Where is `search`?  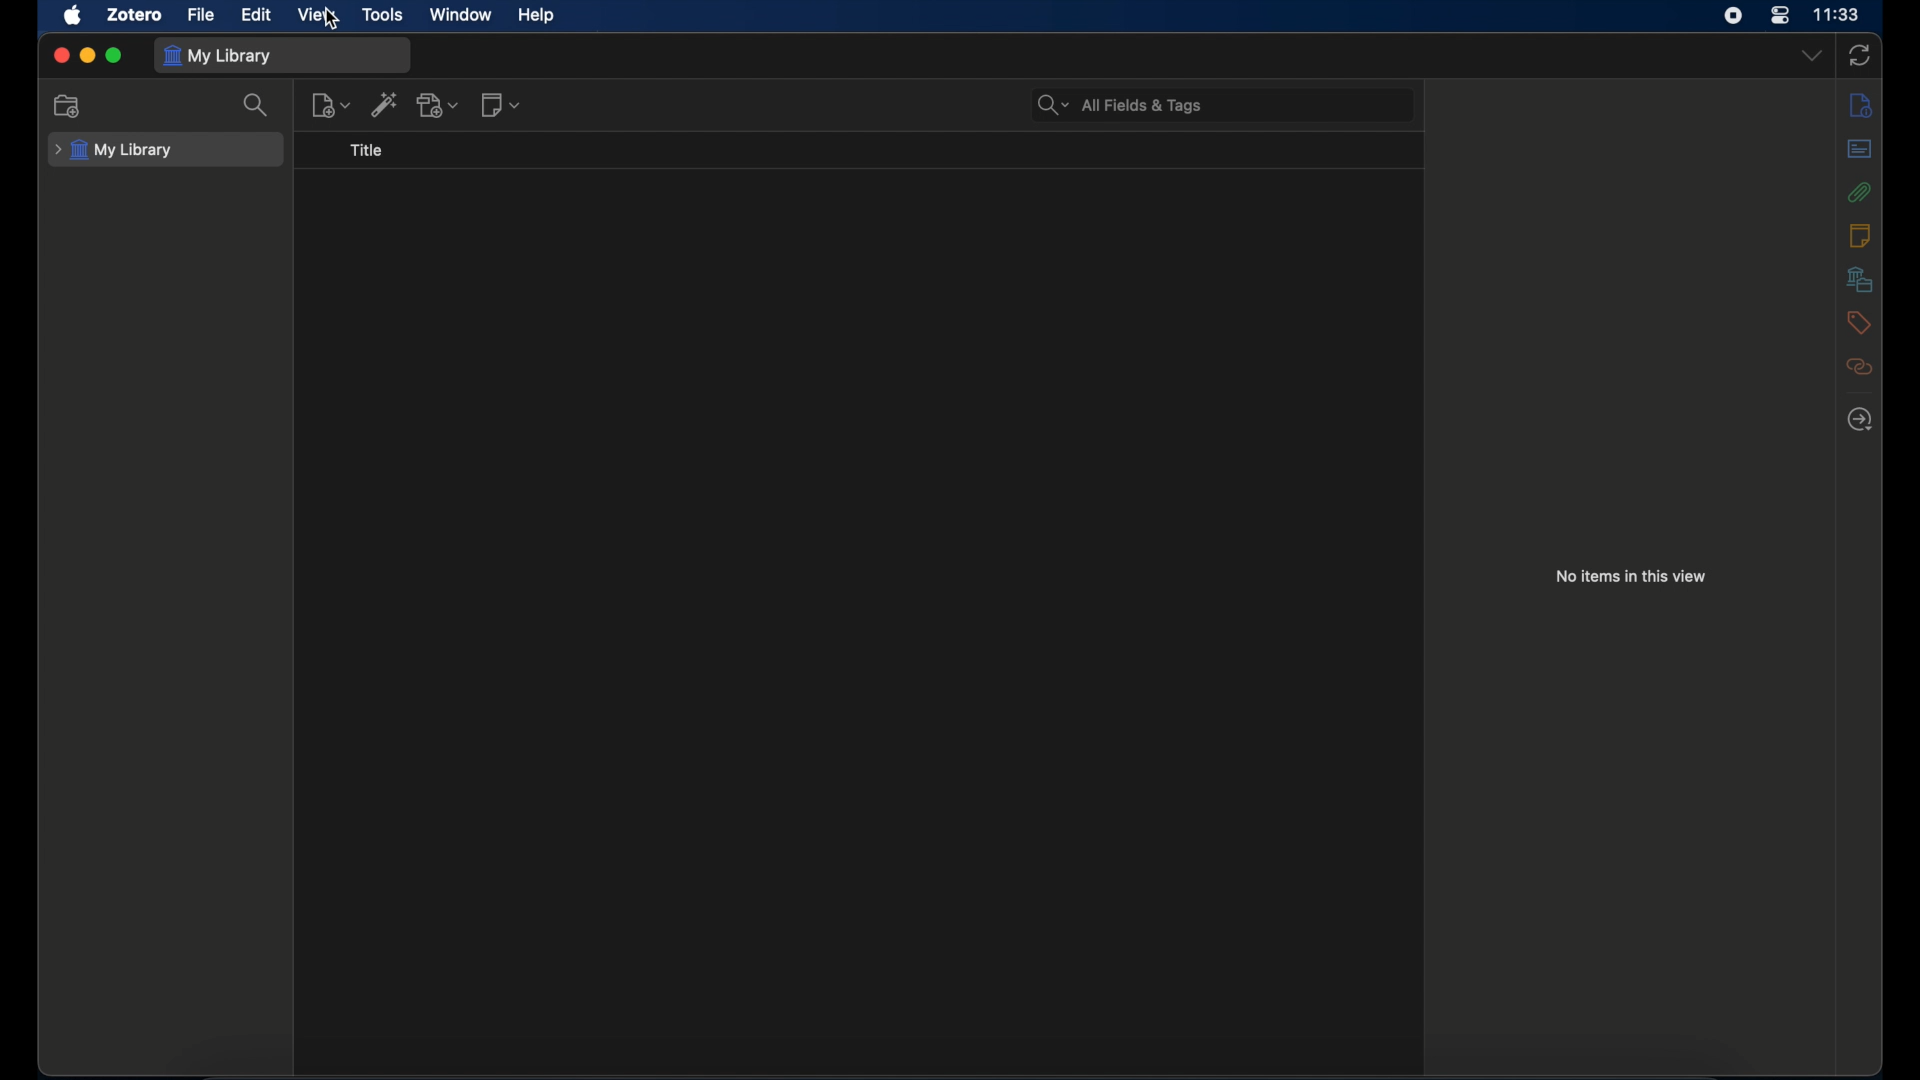
search is located at coordinates (258, 107).